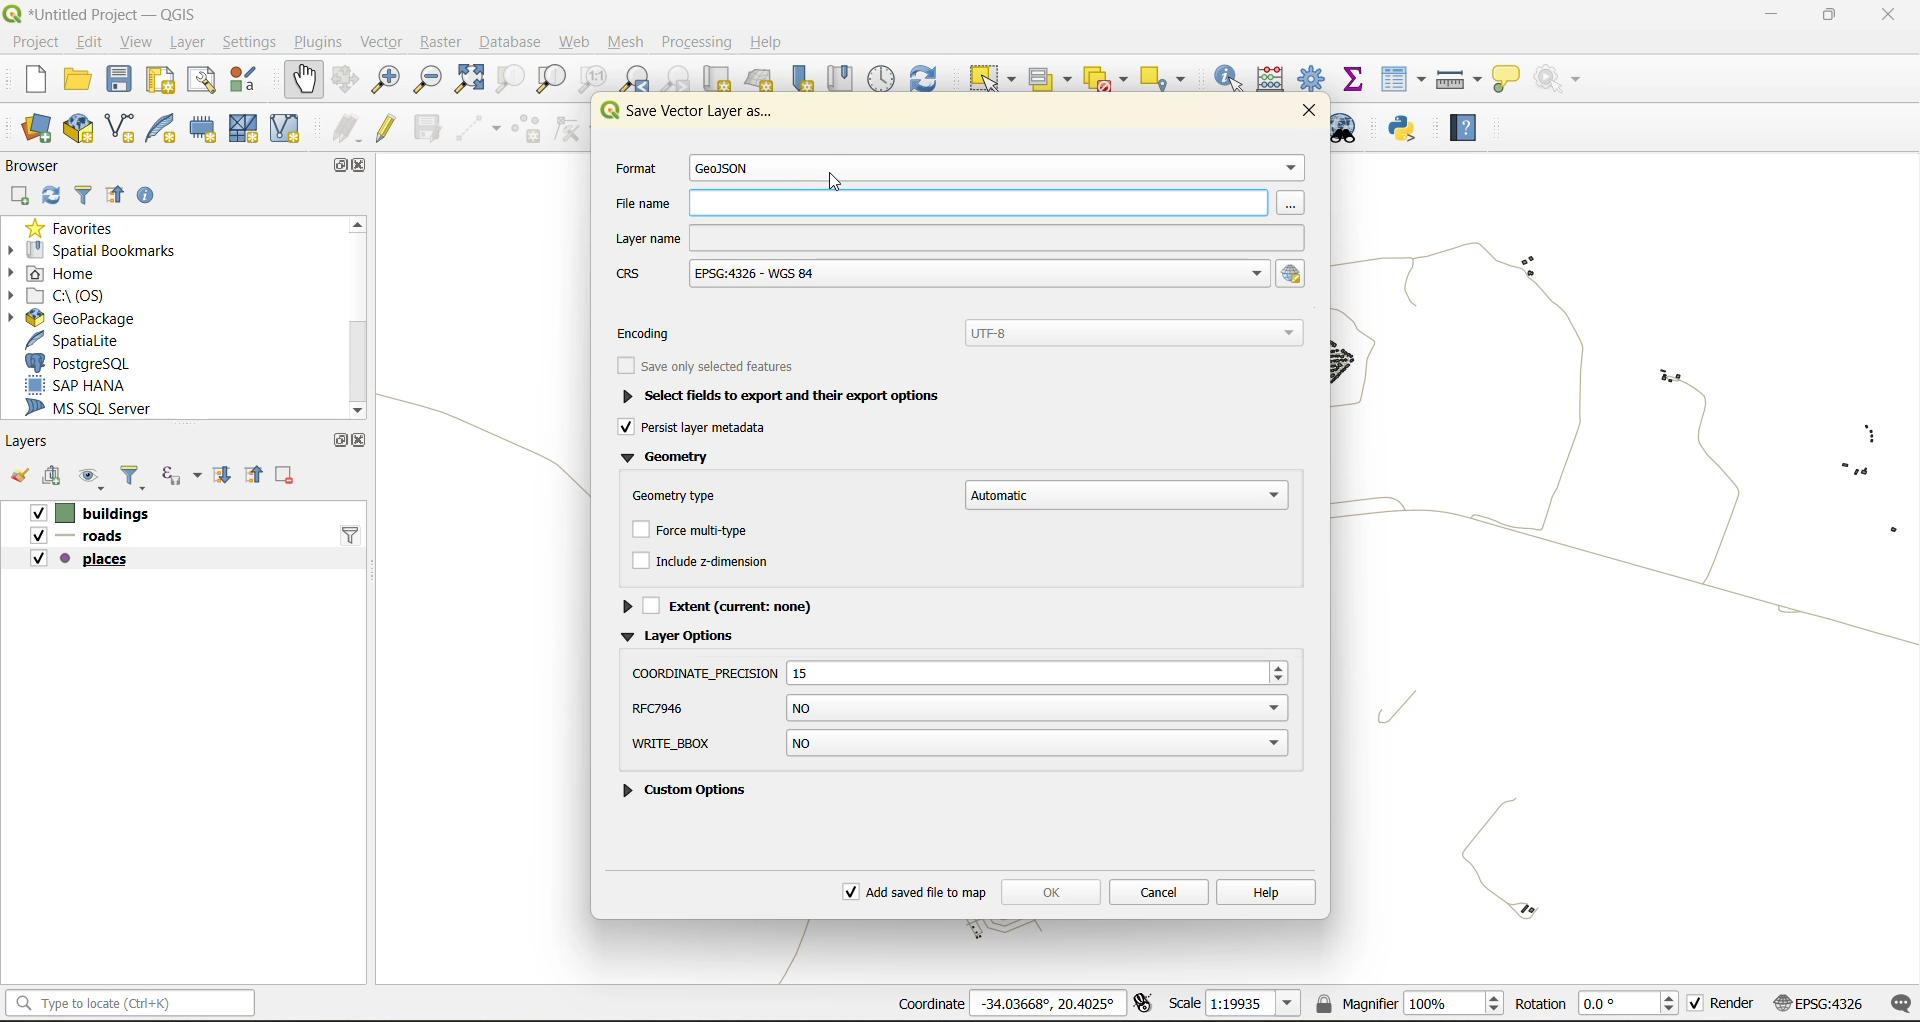  What do you see at coordinates (960, 745) in the screenshot?
I see `write bbox` at bounding box center [960, 745].